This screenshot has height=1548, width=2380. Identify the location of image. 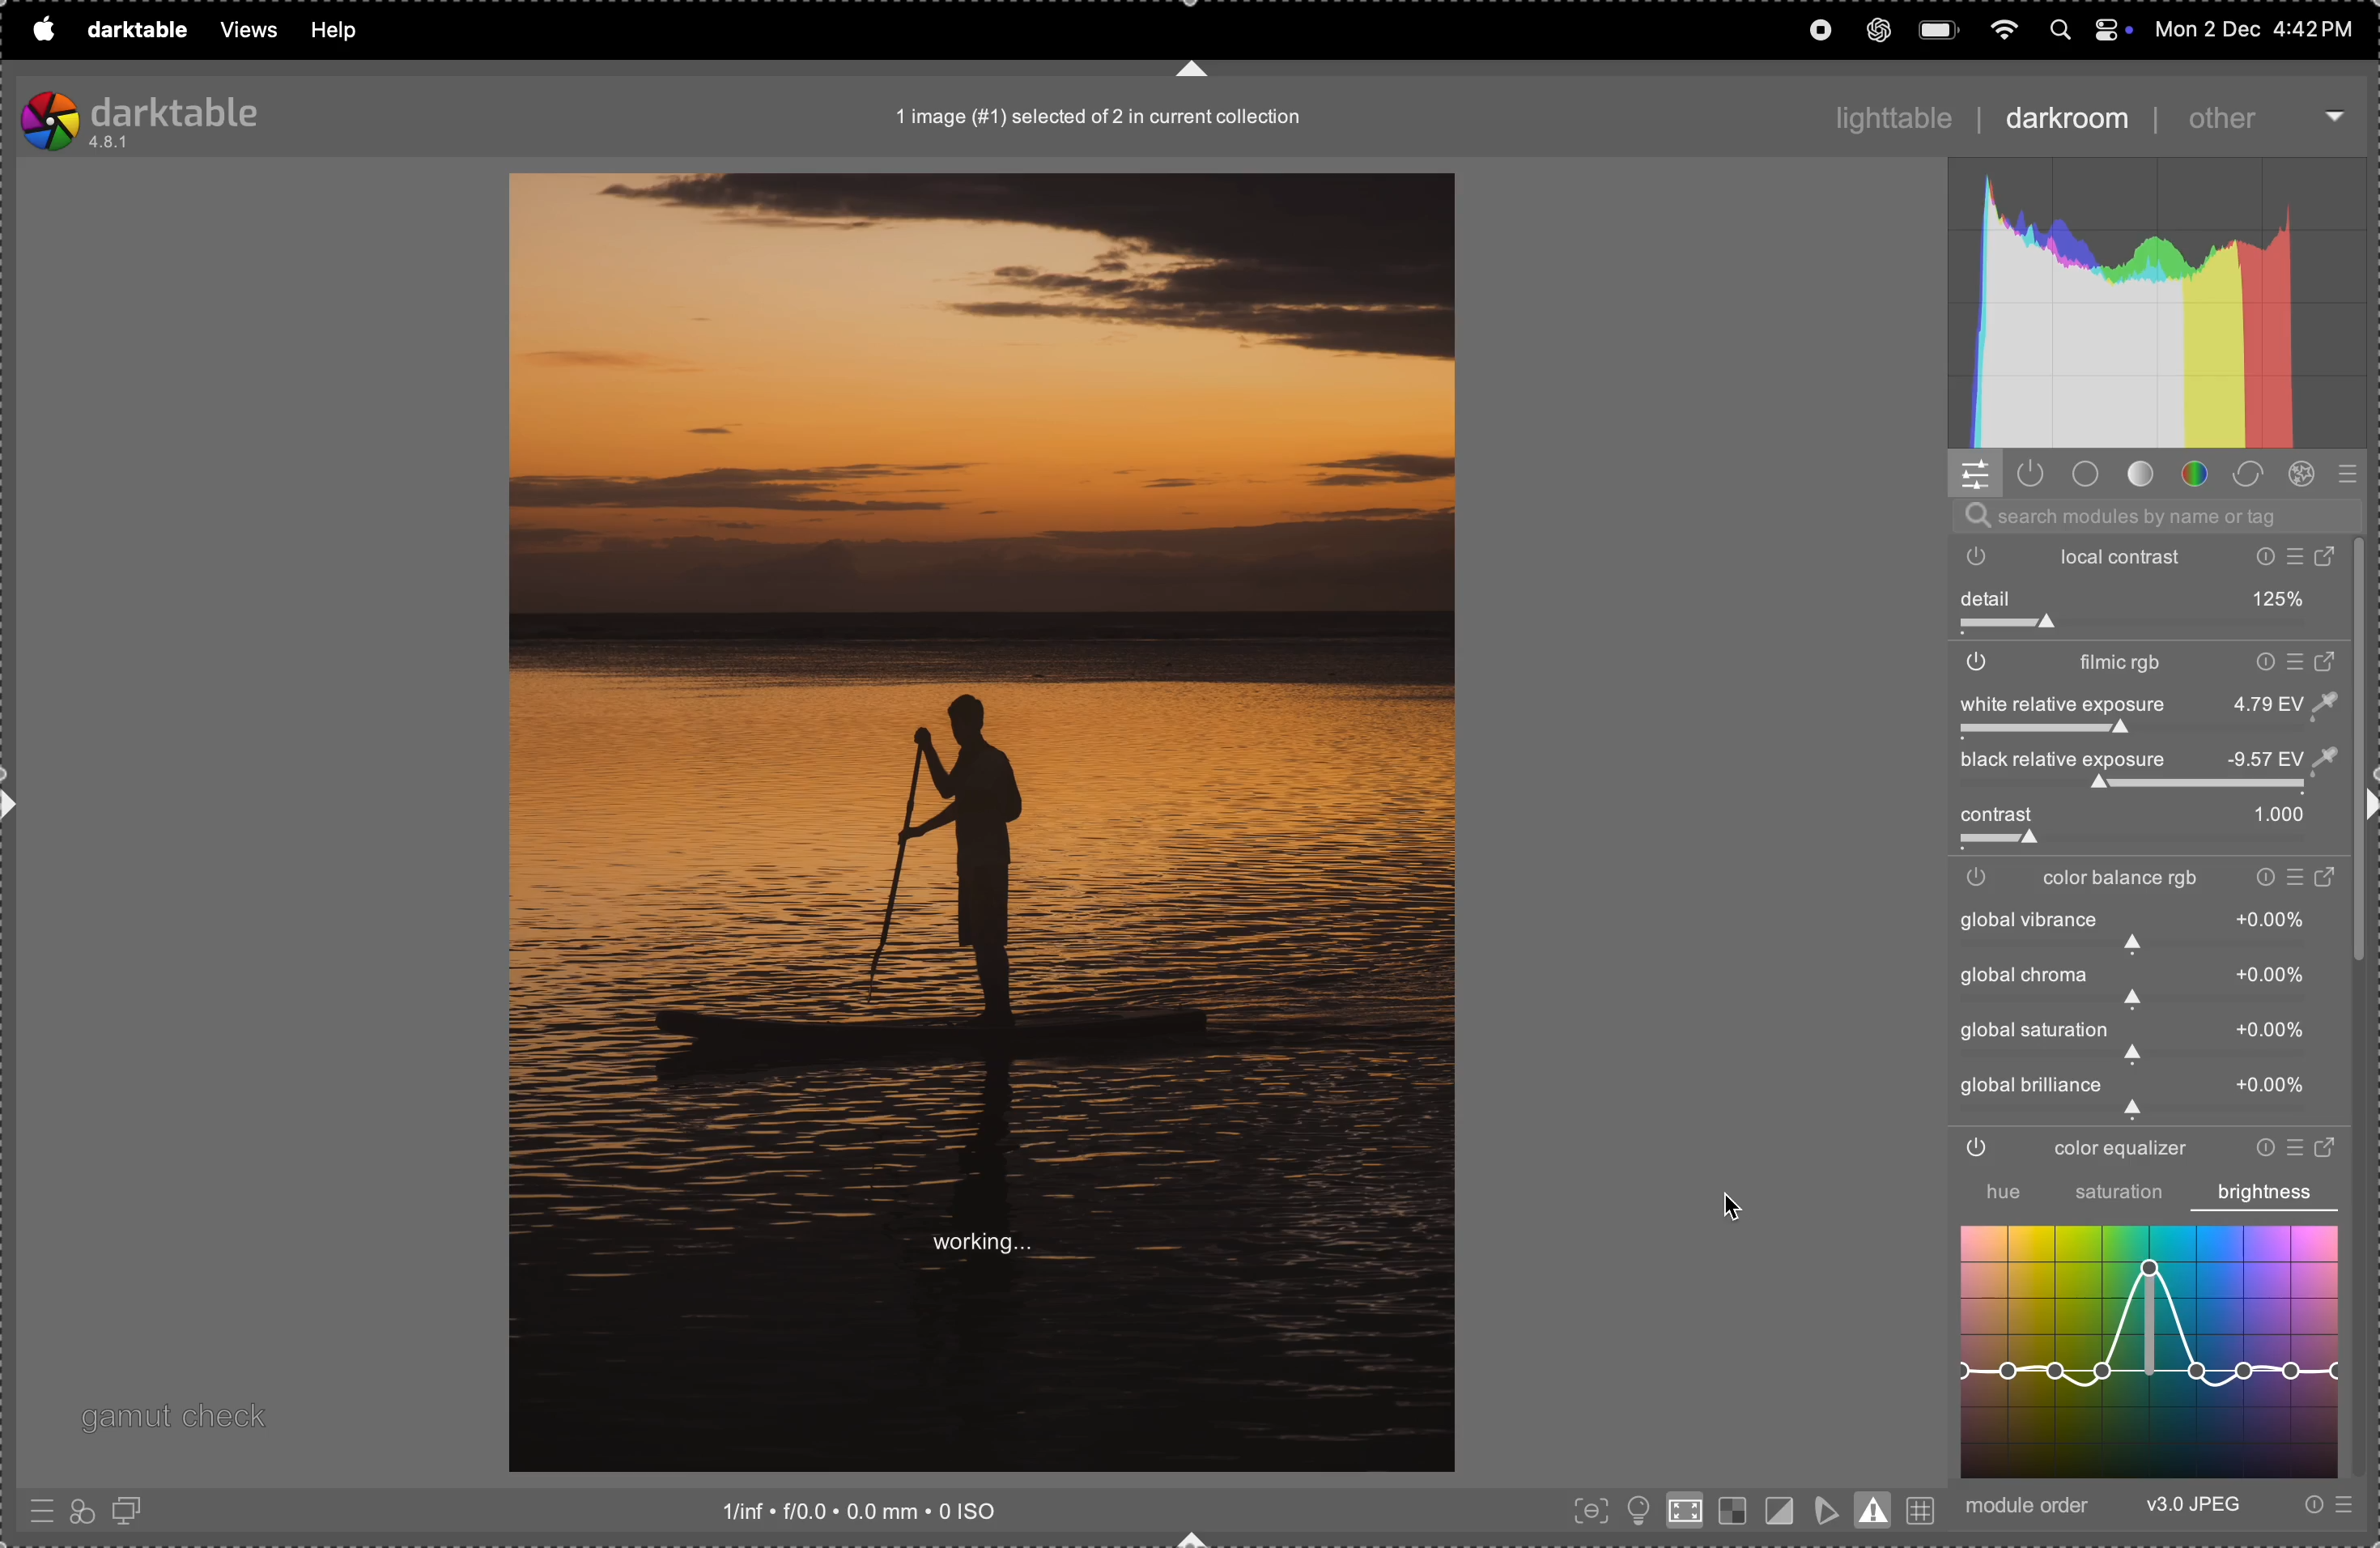
(981, 823).